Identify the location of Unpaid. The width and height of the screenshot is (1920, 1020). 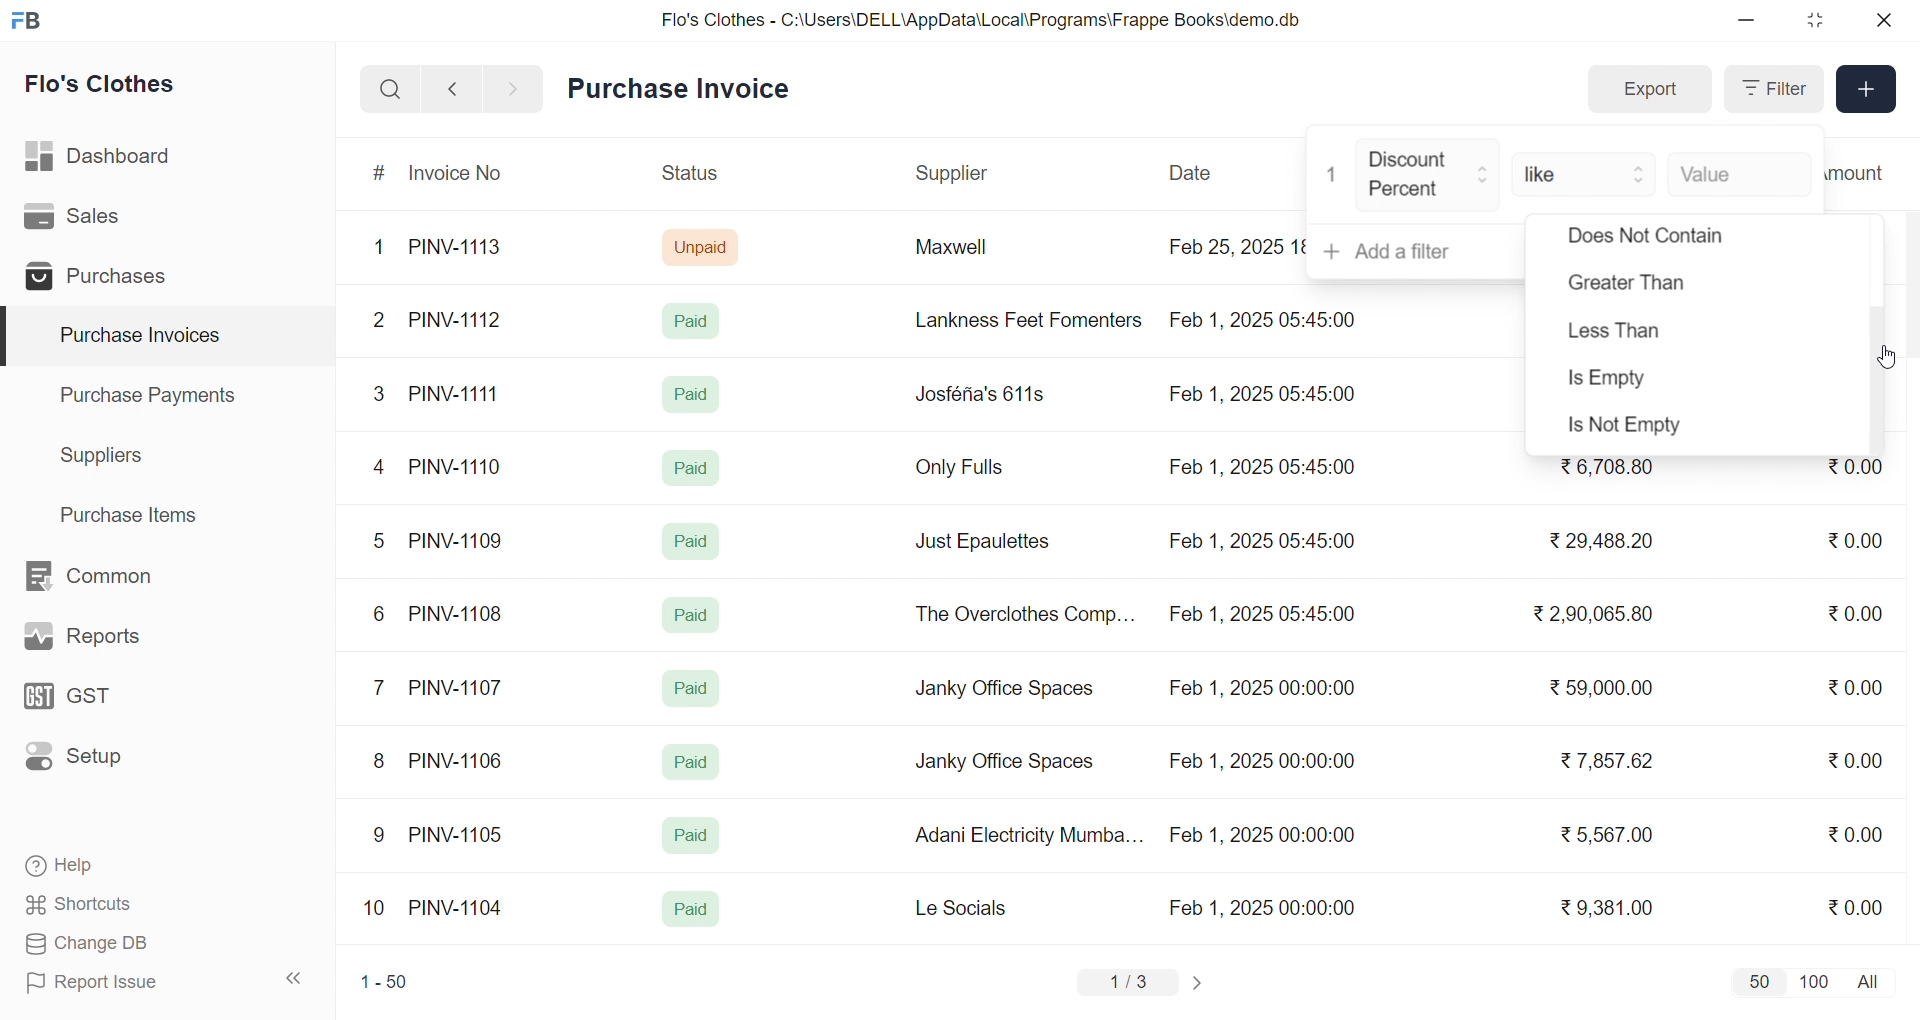
(703, 246).